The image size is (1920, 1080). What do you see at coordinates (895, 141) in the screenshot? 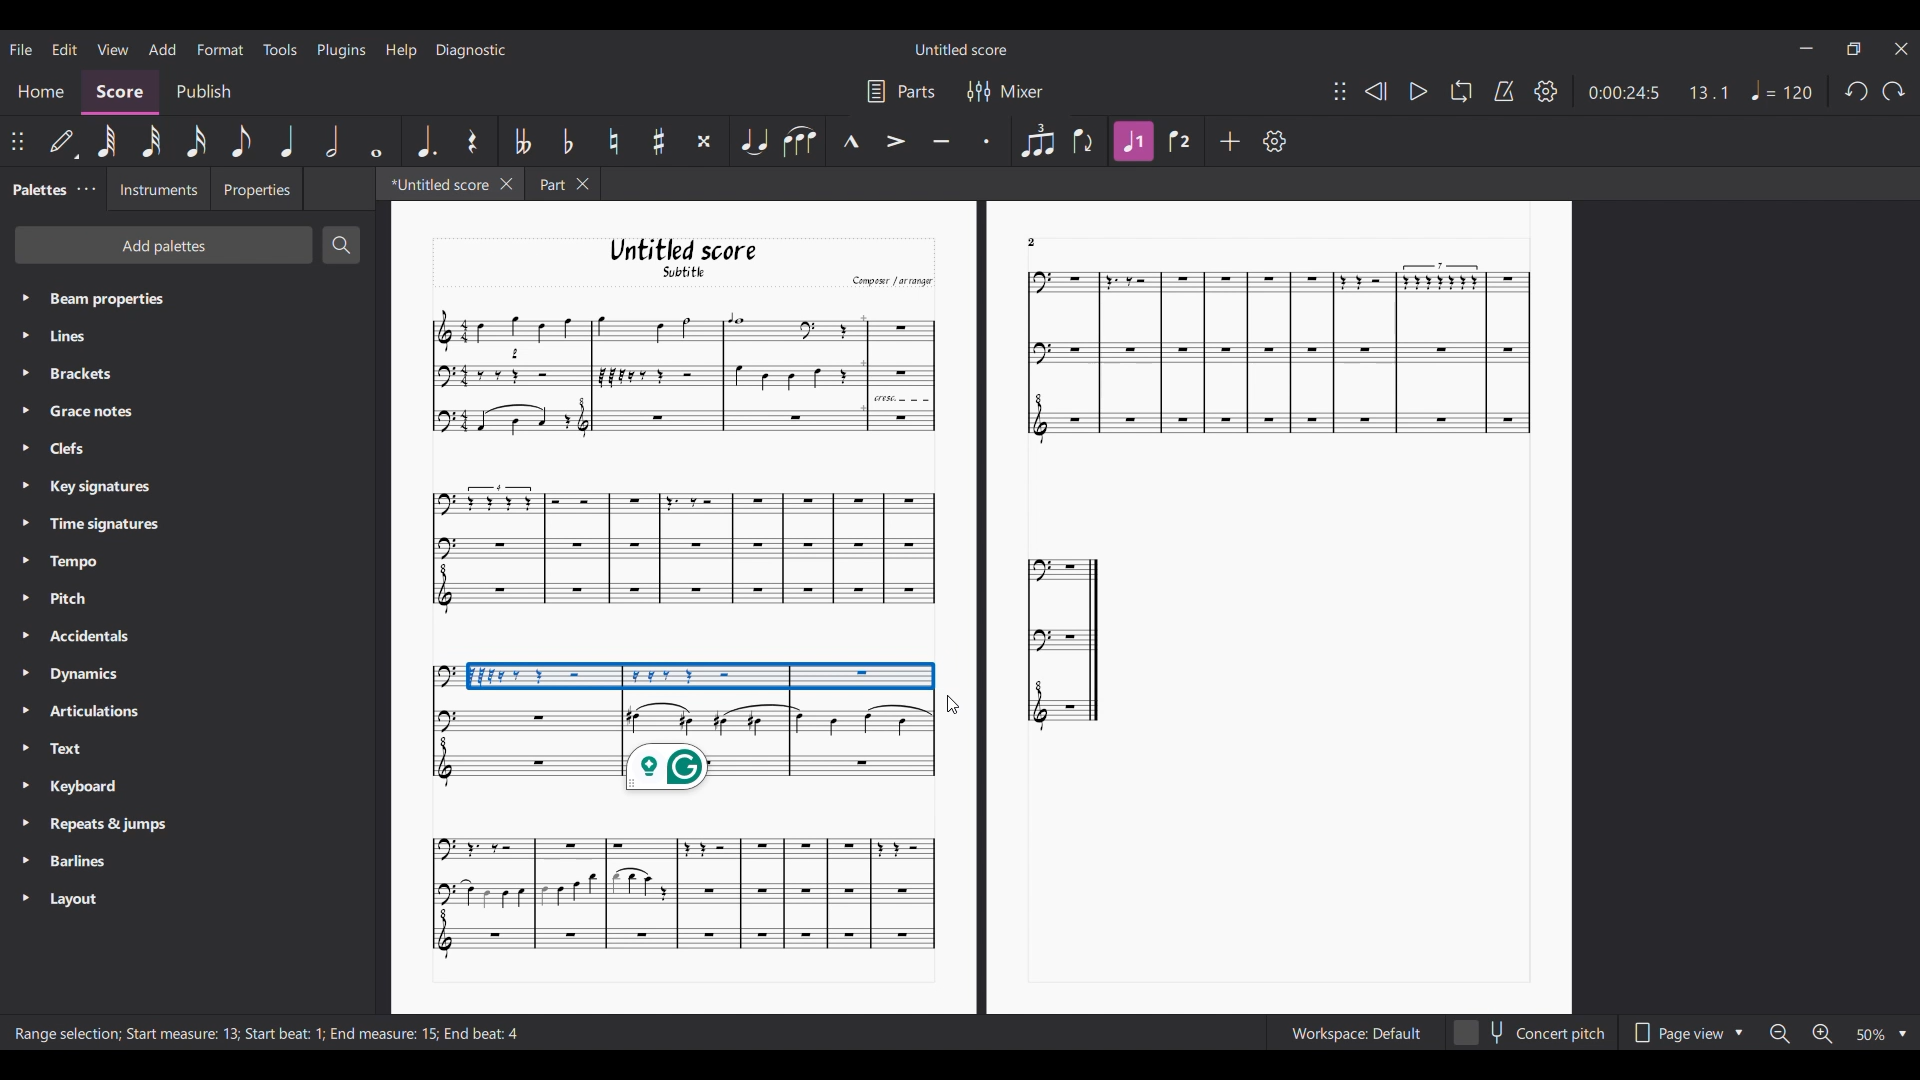
I see `Accent` at bounding box center [895, 141].